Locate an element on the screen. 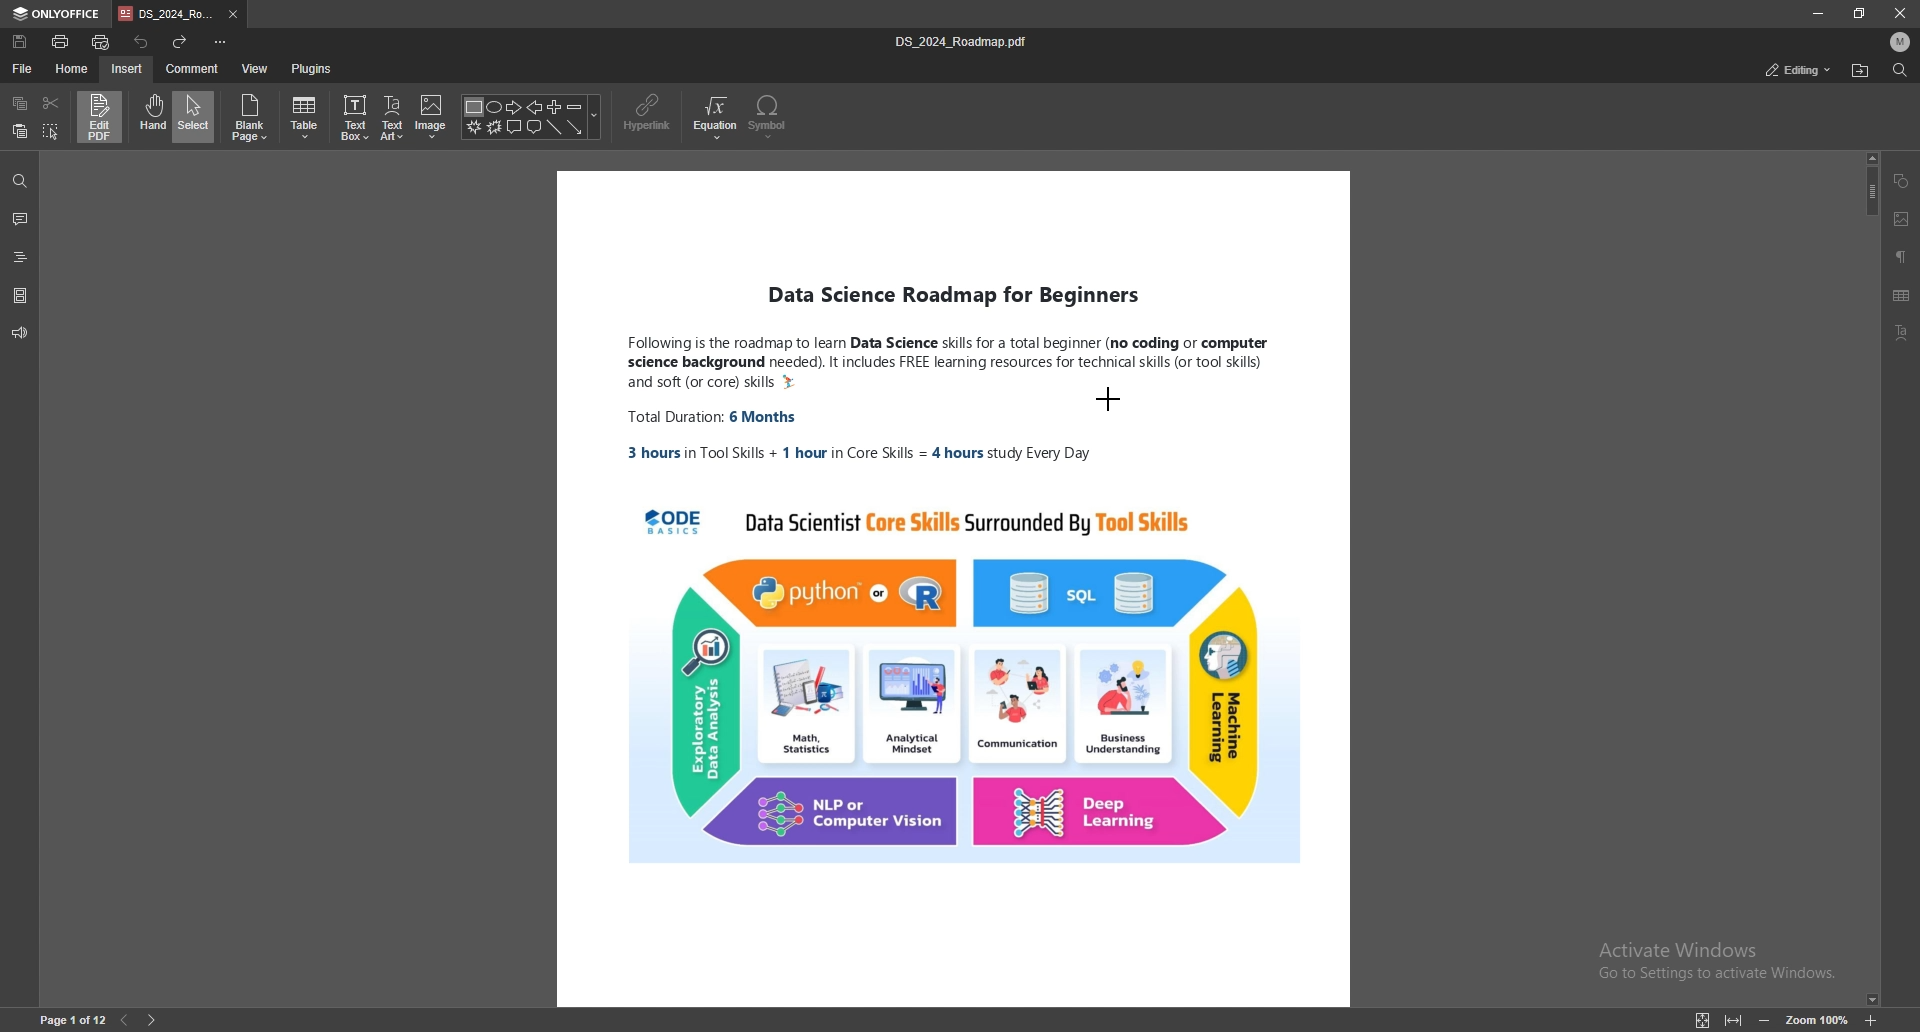 The width and height of the screenshot is (1920, 1032). plugins is located at coordinates (311, 69).